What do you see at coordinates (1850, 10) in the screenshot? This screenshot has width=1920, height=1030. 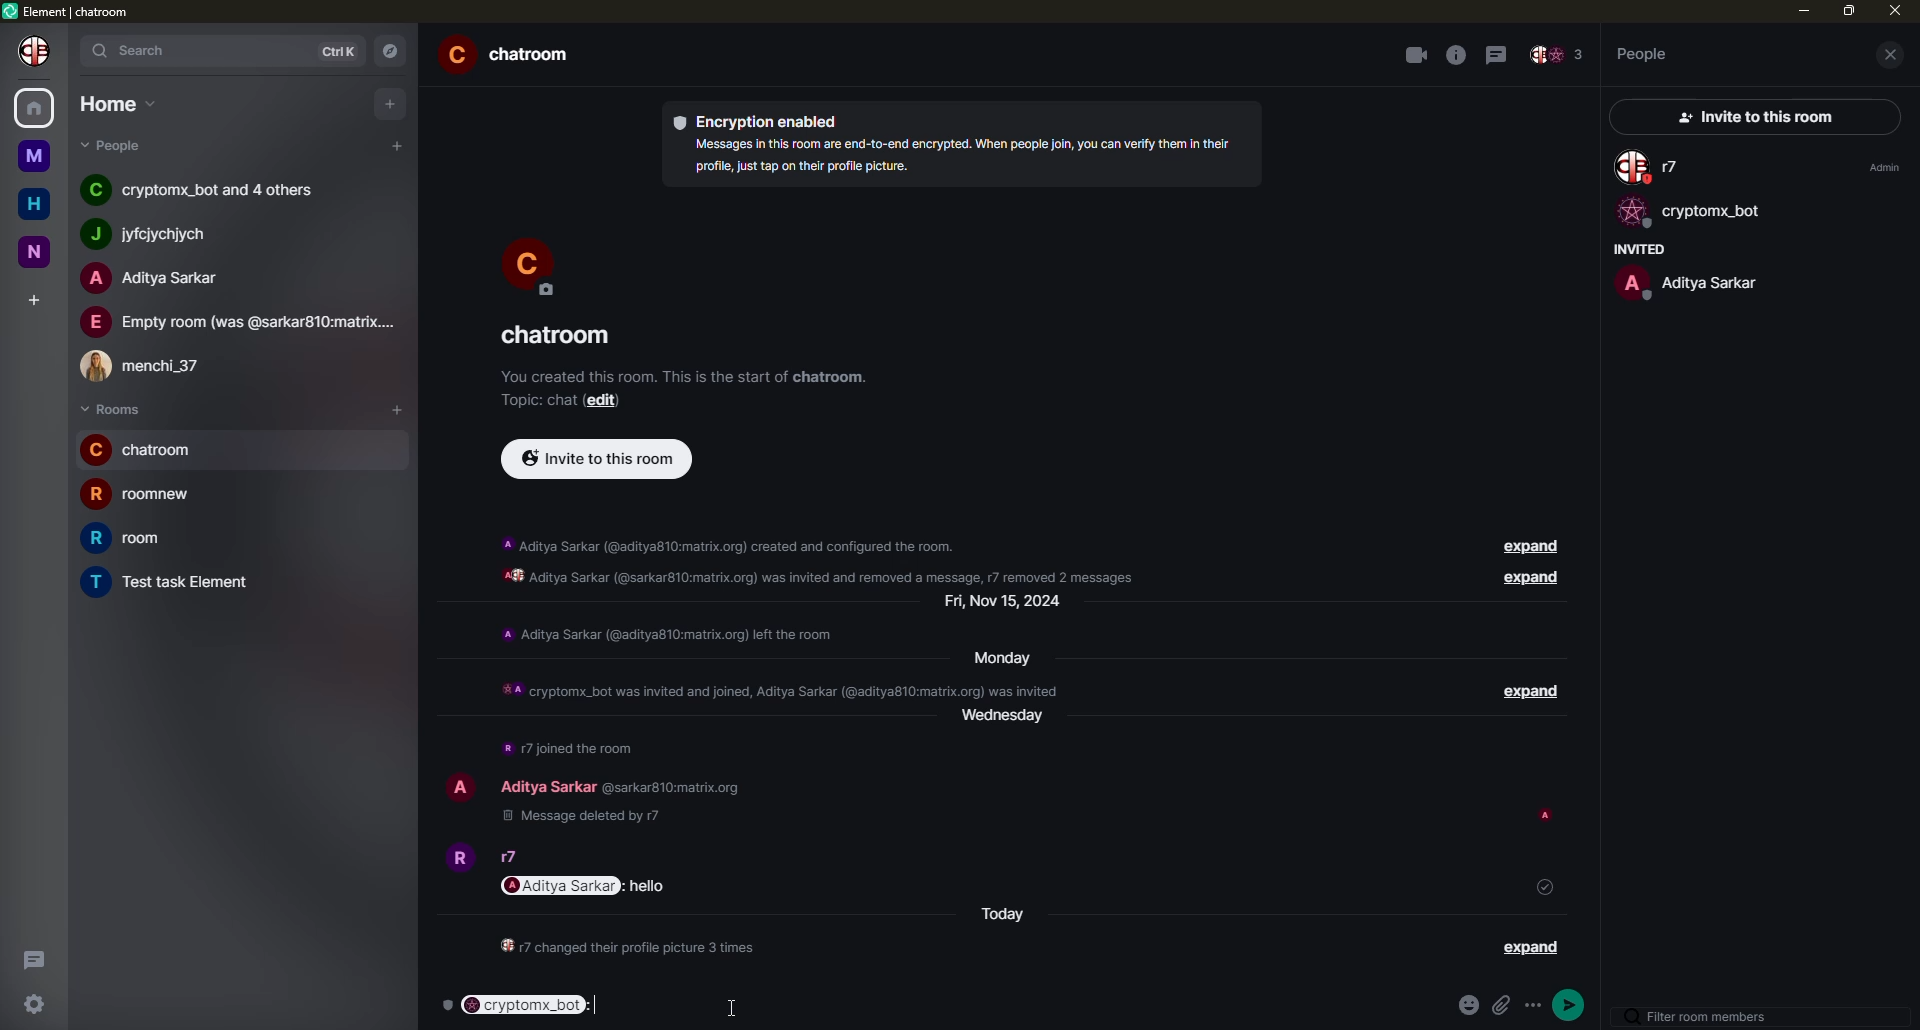 I see `max` at bounding box center [1850, 10].